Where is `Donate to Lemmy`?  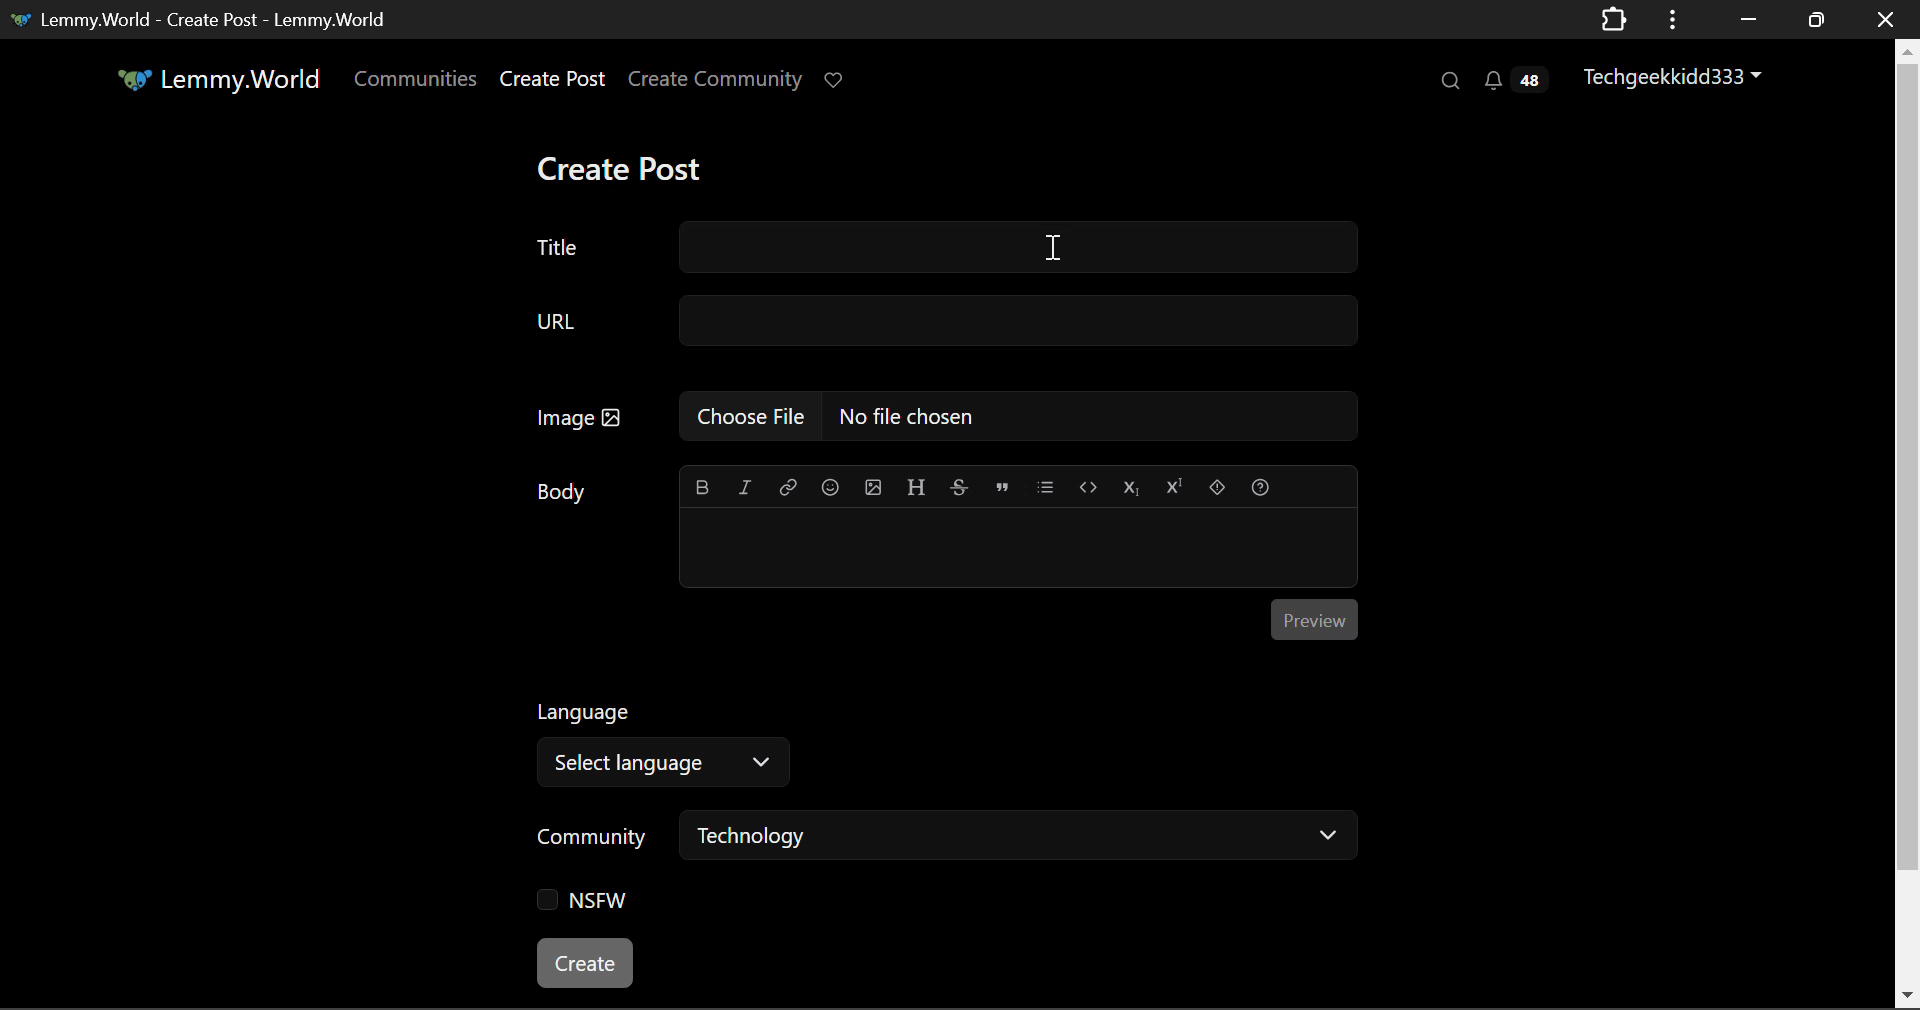
Donate to Lemmy is located at coordinates (836, 81).